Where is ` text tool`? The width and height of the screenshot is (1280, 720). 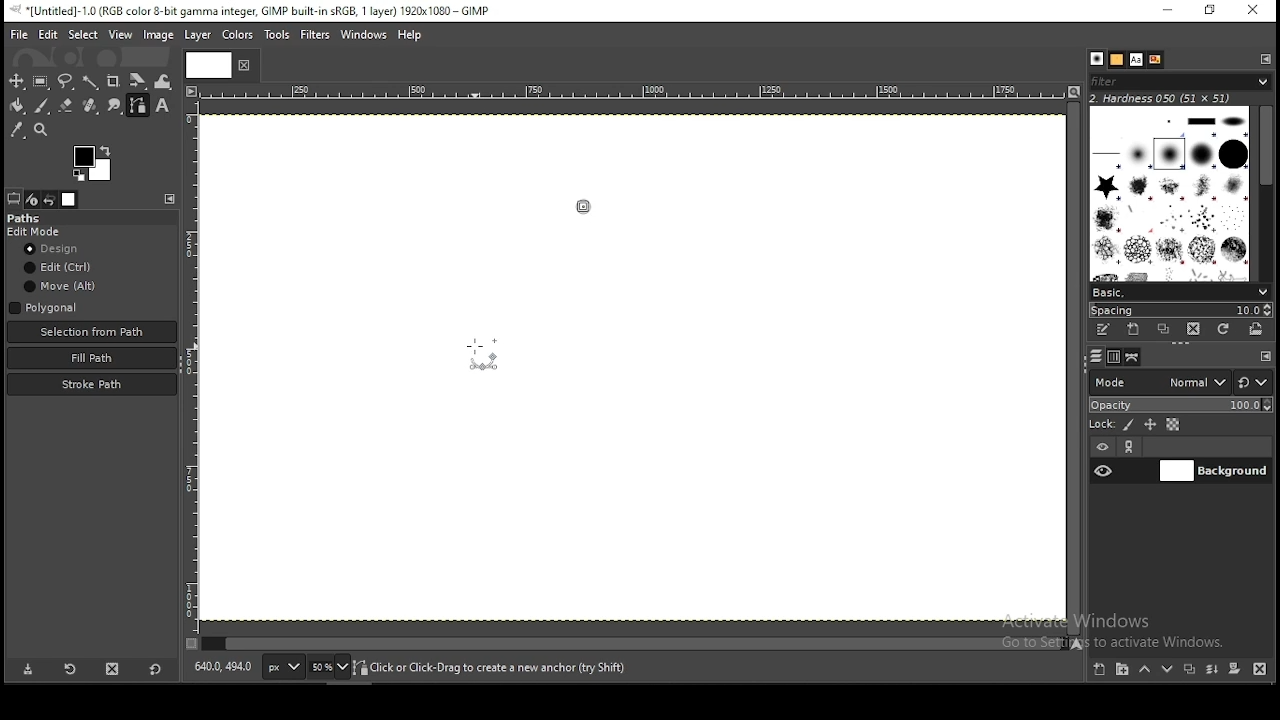  text tool is located at coordinates (165, 108).